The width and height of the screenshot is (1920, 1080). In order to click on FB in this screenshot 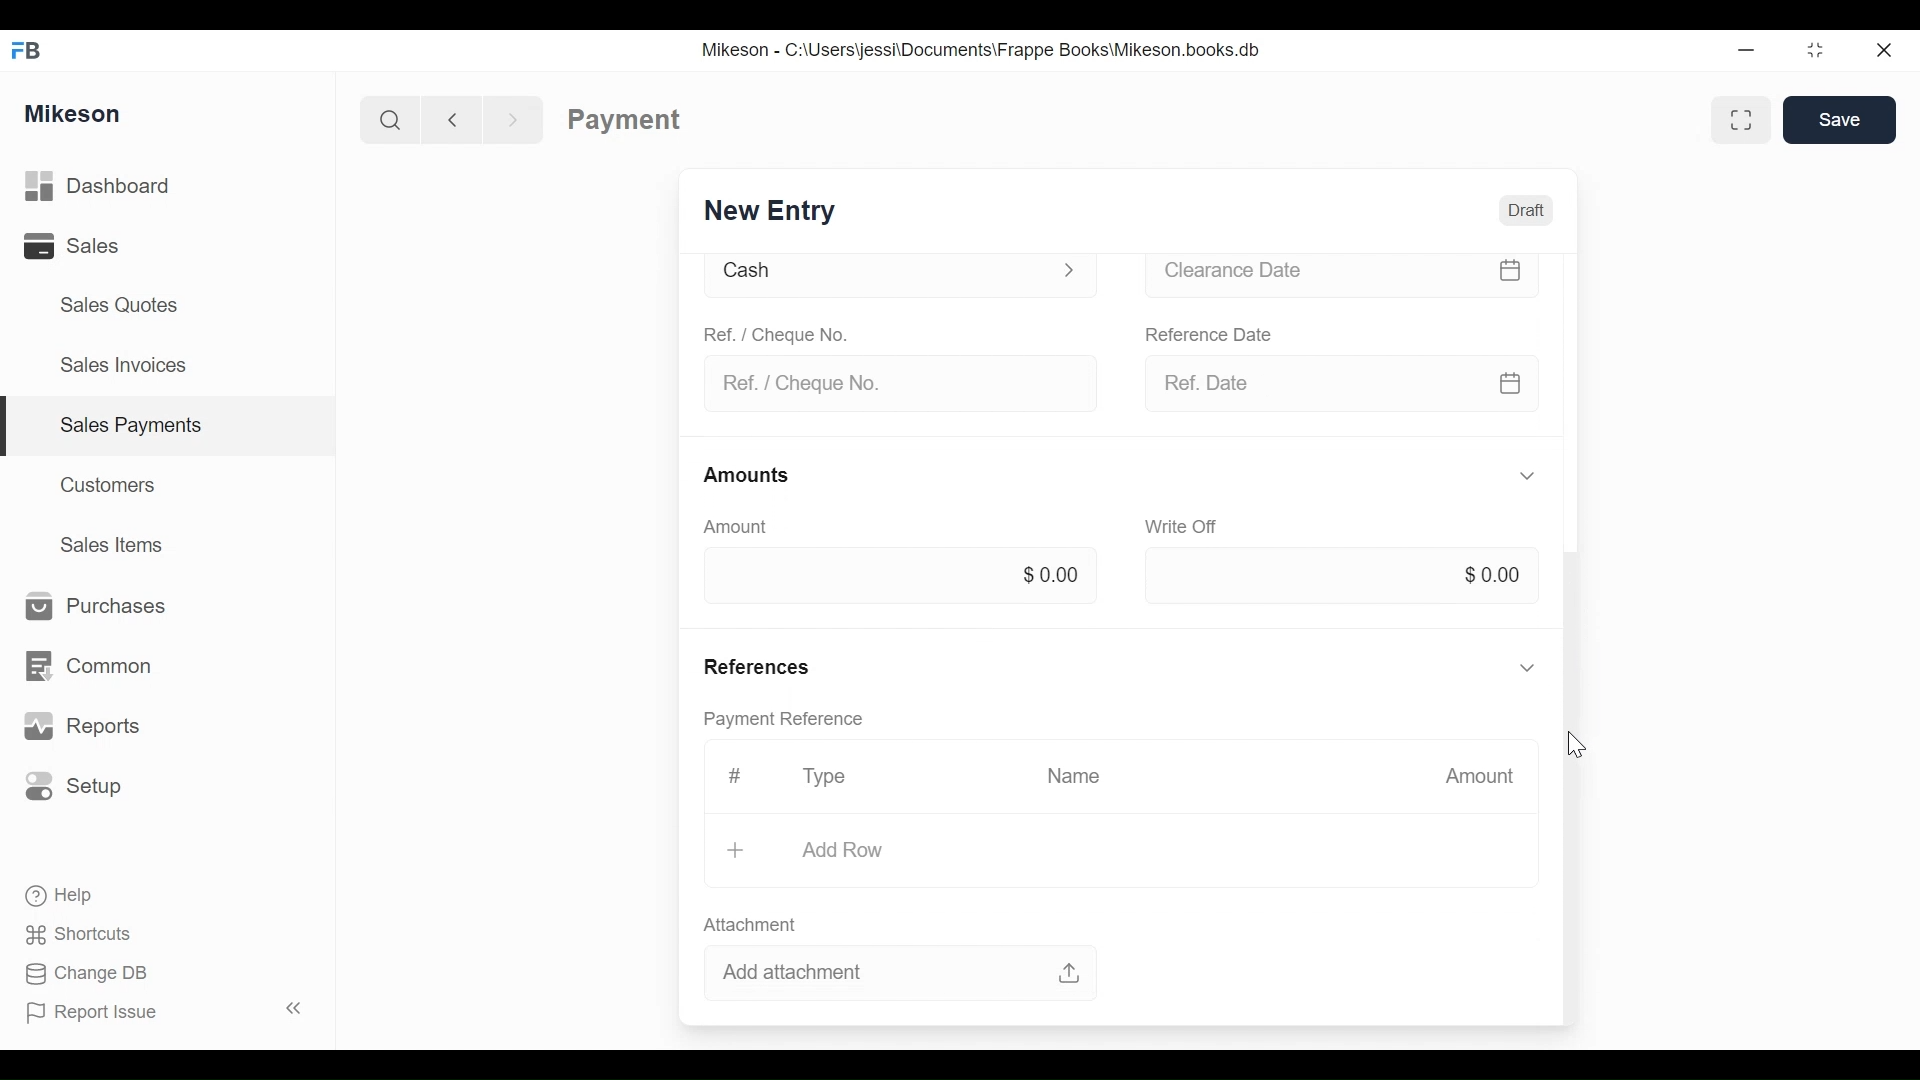, I will do `click(32, 47)`.